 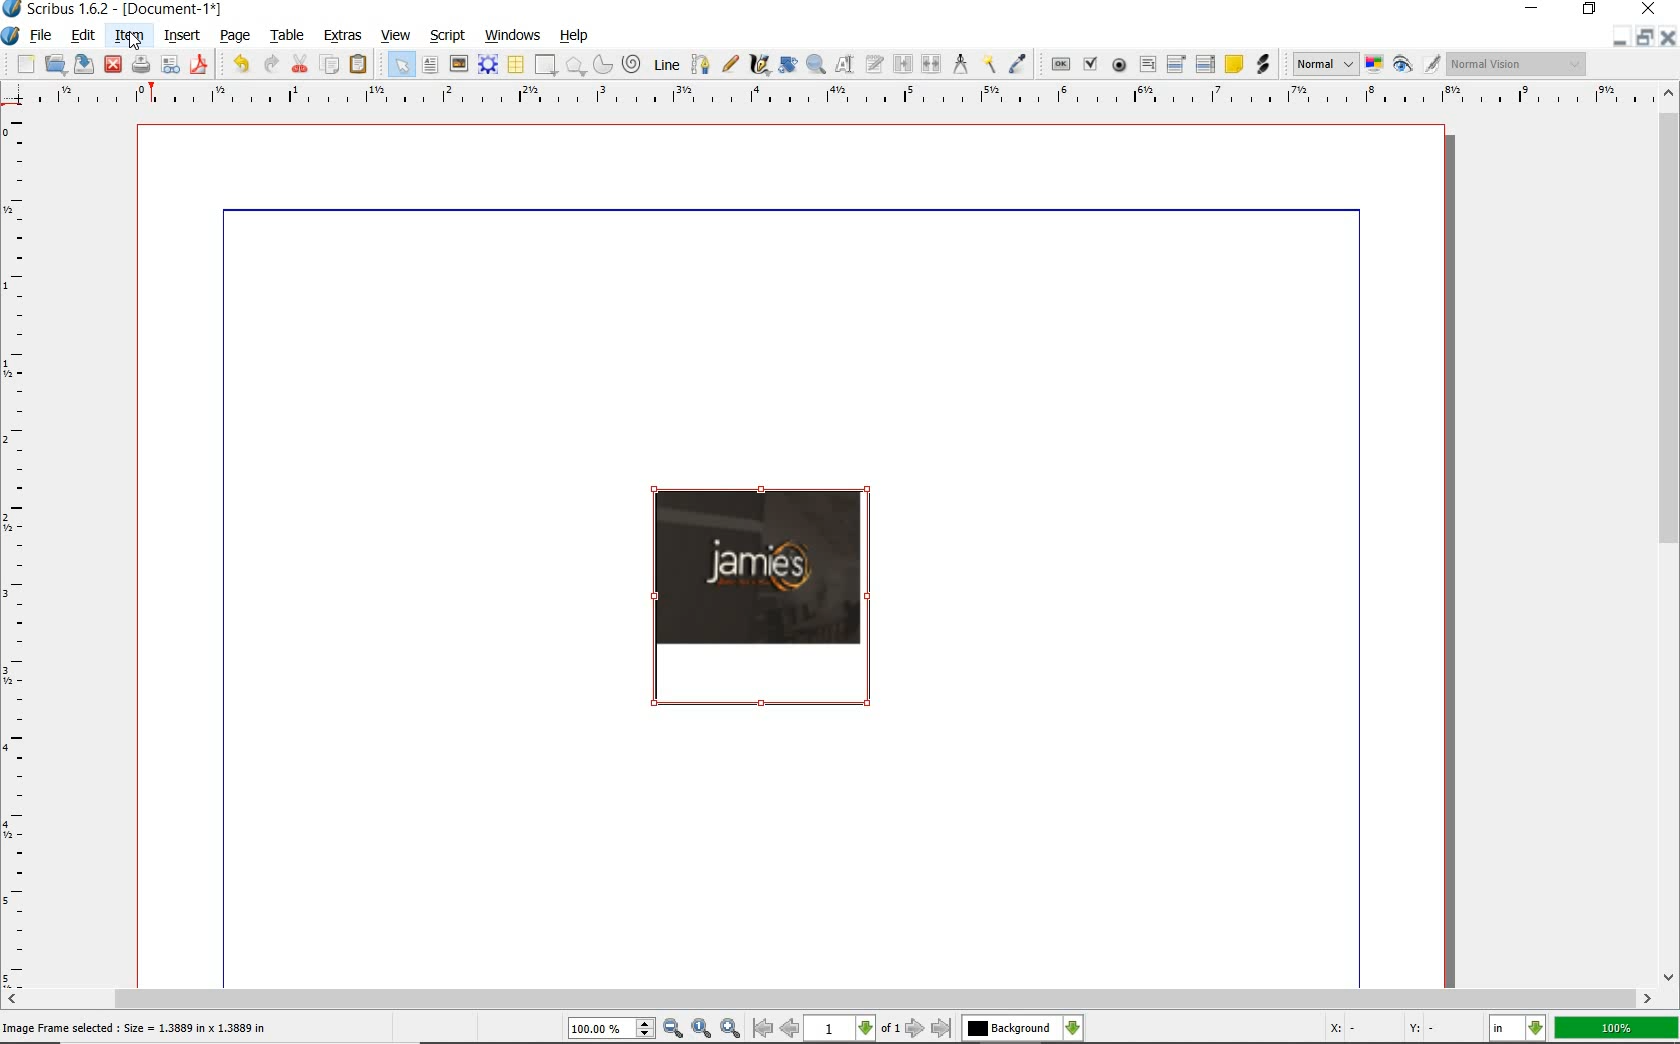 What do you see at coordinates (134, 40) in the screenshot?
I see `Cursor Position` at bounding box center [134, 40].